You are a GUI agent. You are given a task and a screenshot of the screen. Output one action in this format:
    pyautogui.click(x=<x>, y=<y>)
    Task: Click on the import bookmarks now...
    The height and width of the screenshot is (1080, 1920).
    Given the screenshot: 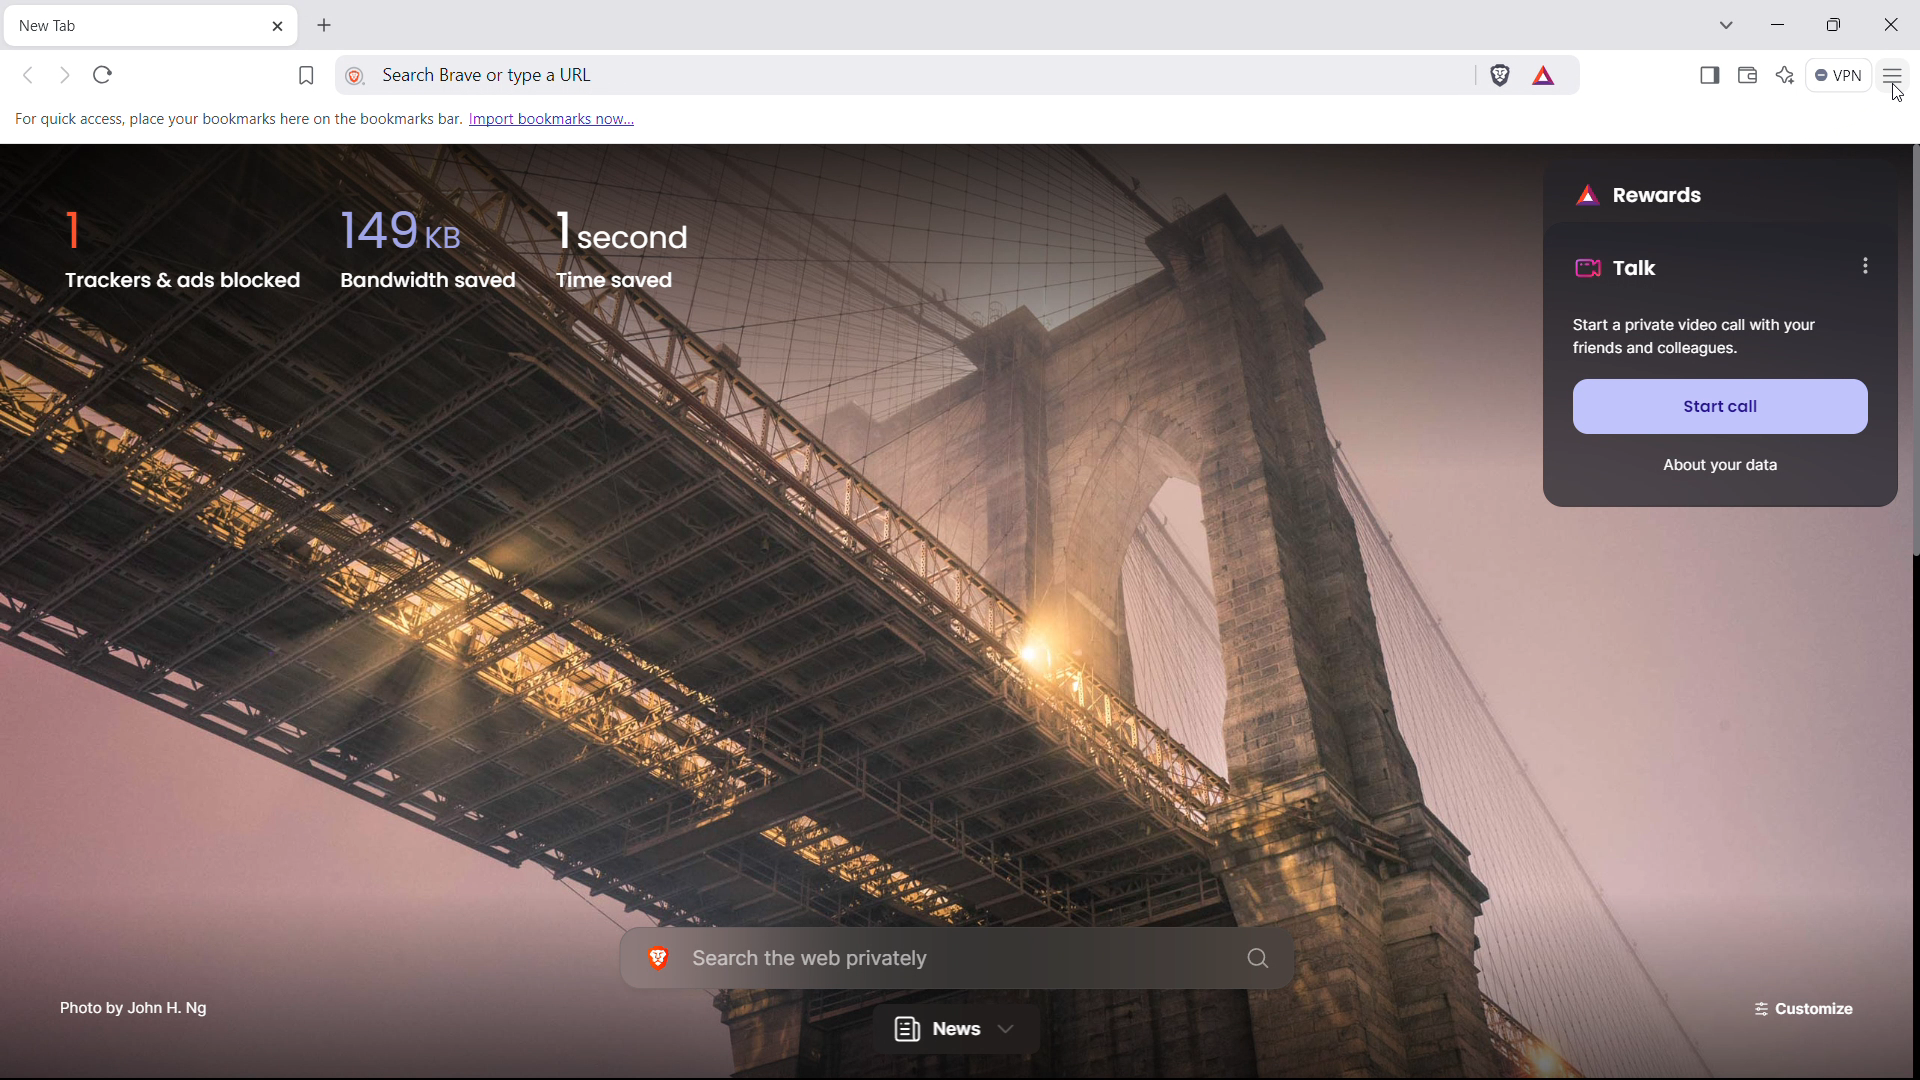 What is the action you would take?
    pyautogui.click(x=553, y=118)
    